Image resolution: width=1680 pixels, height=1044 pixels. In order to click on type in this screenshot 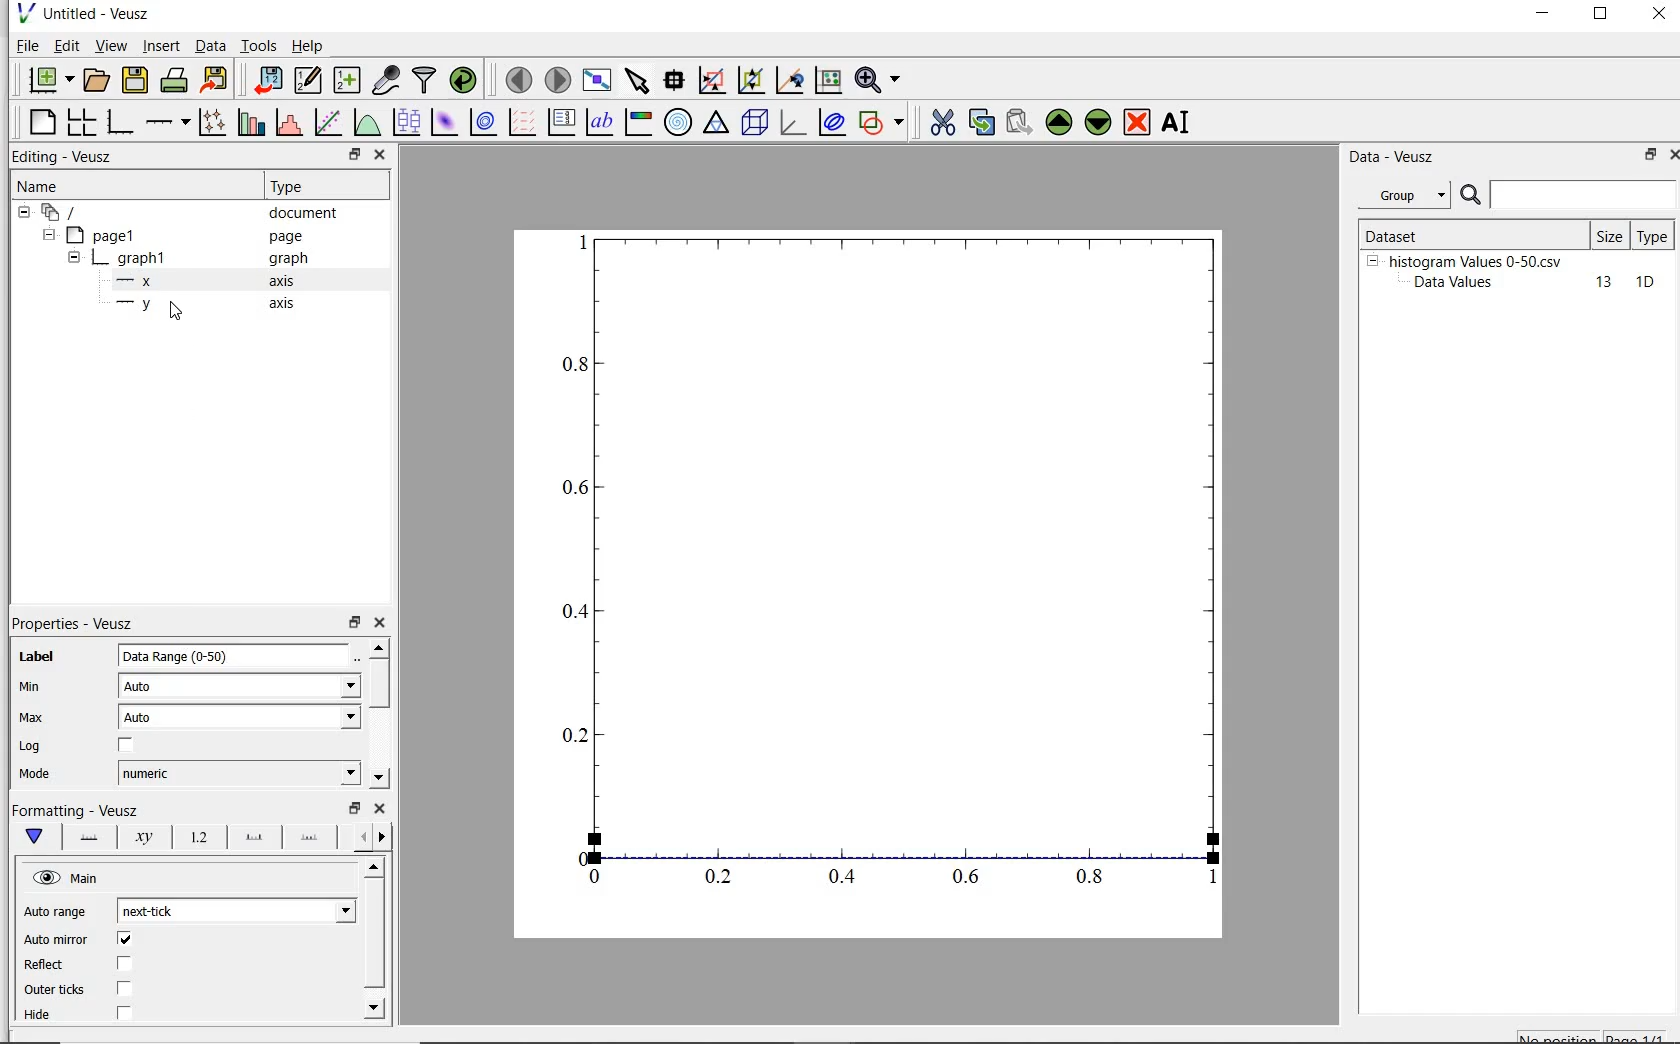, I will do `click(1654, 235)`.